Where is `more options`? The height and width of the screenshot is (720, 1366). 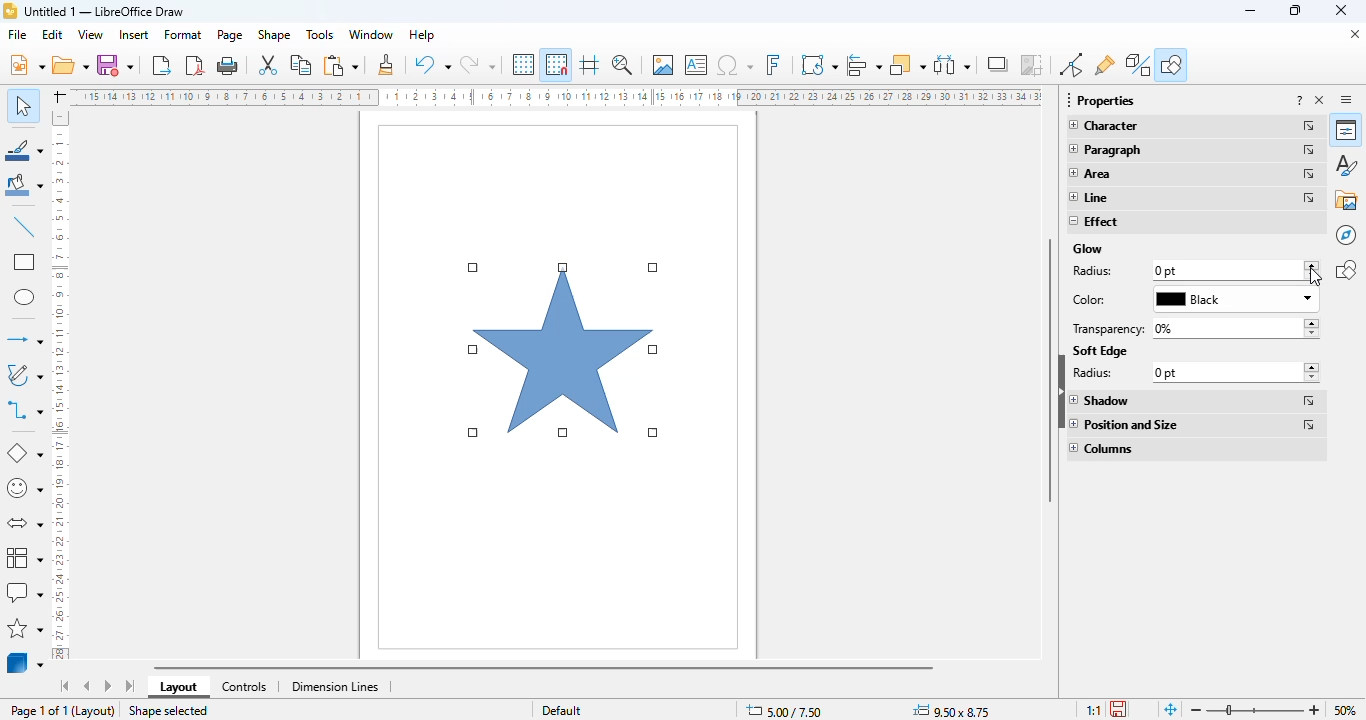
more options is located at coordinates (1311, 400).